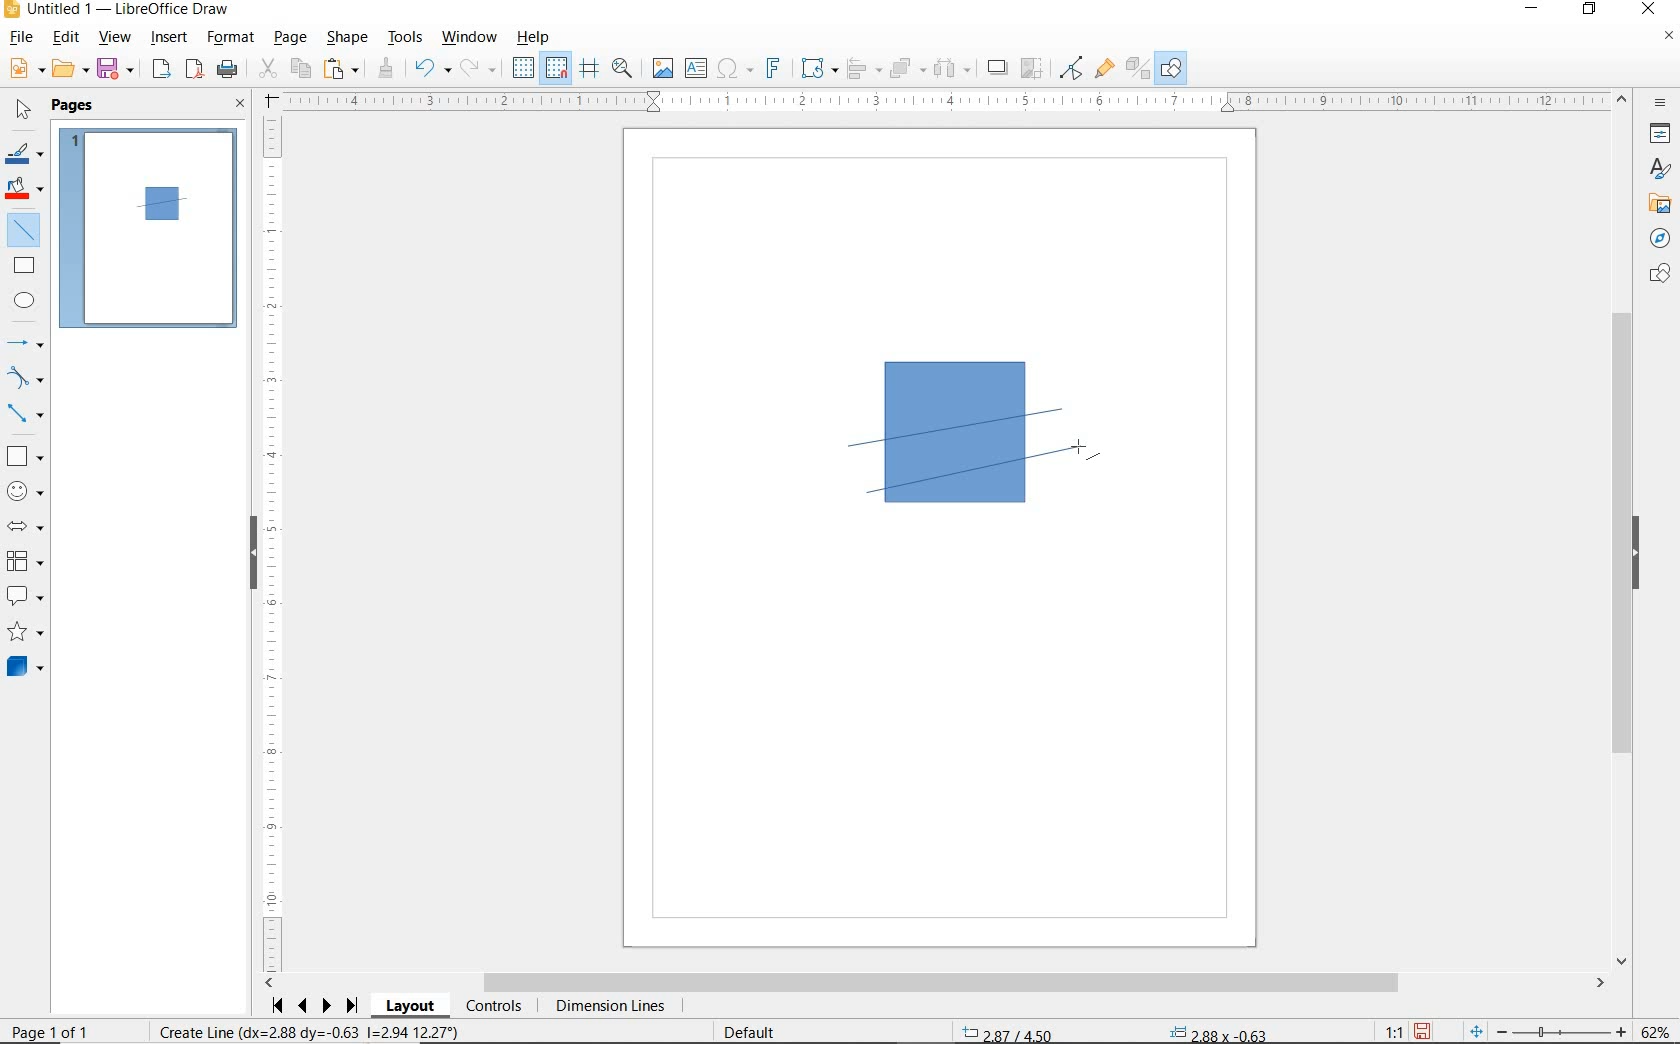  What do you see at coordinates (854, 449) in the screenshot?
I see `LINE TOOL` at bounding box center [854, 449].